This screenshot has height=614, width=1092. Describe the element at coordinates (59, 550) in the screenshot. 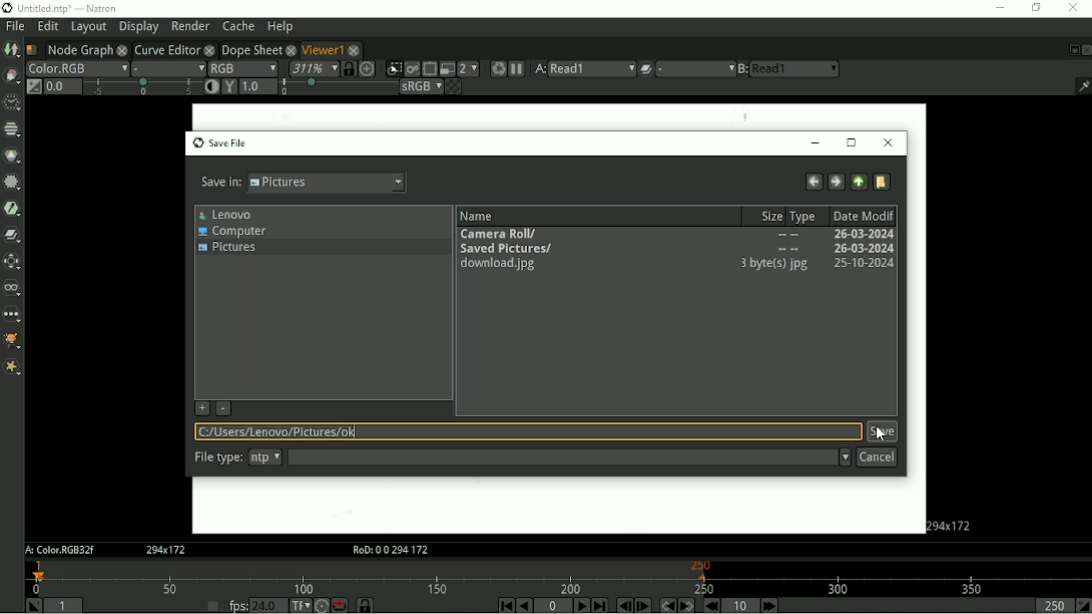

I see `A` at that location.